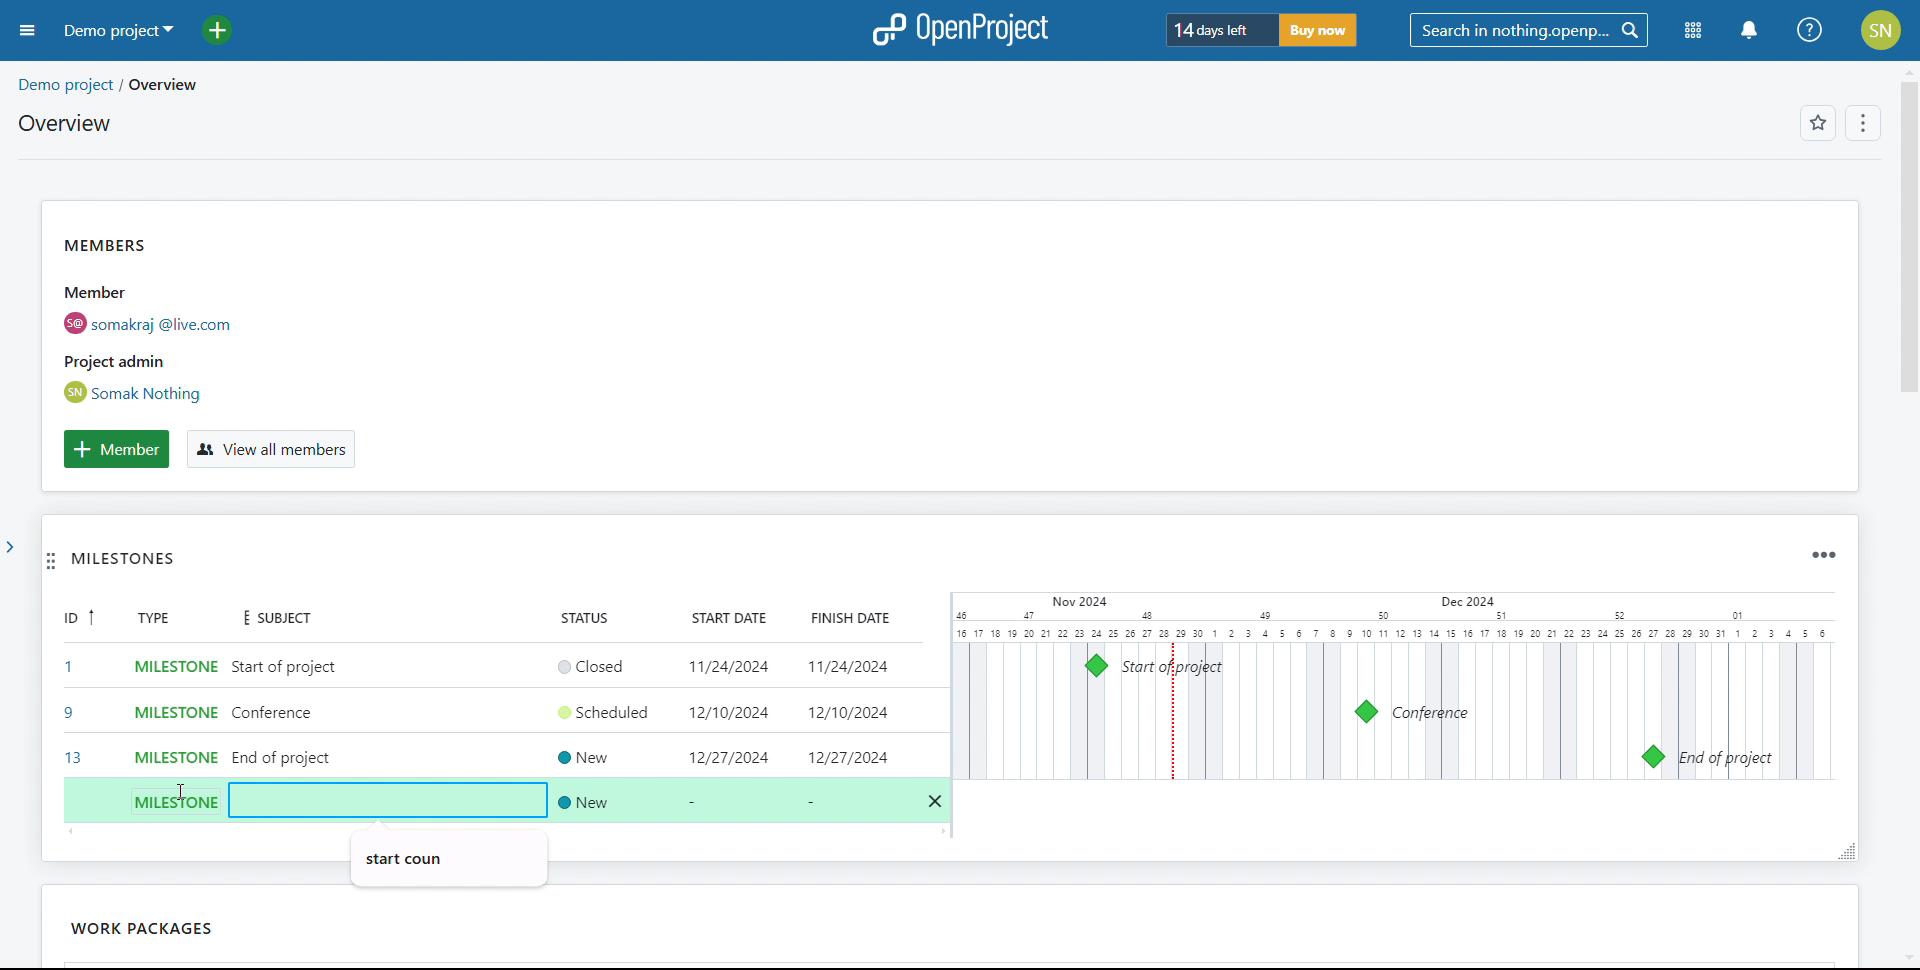  I want to click on notification, so click(1748, 31).